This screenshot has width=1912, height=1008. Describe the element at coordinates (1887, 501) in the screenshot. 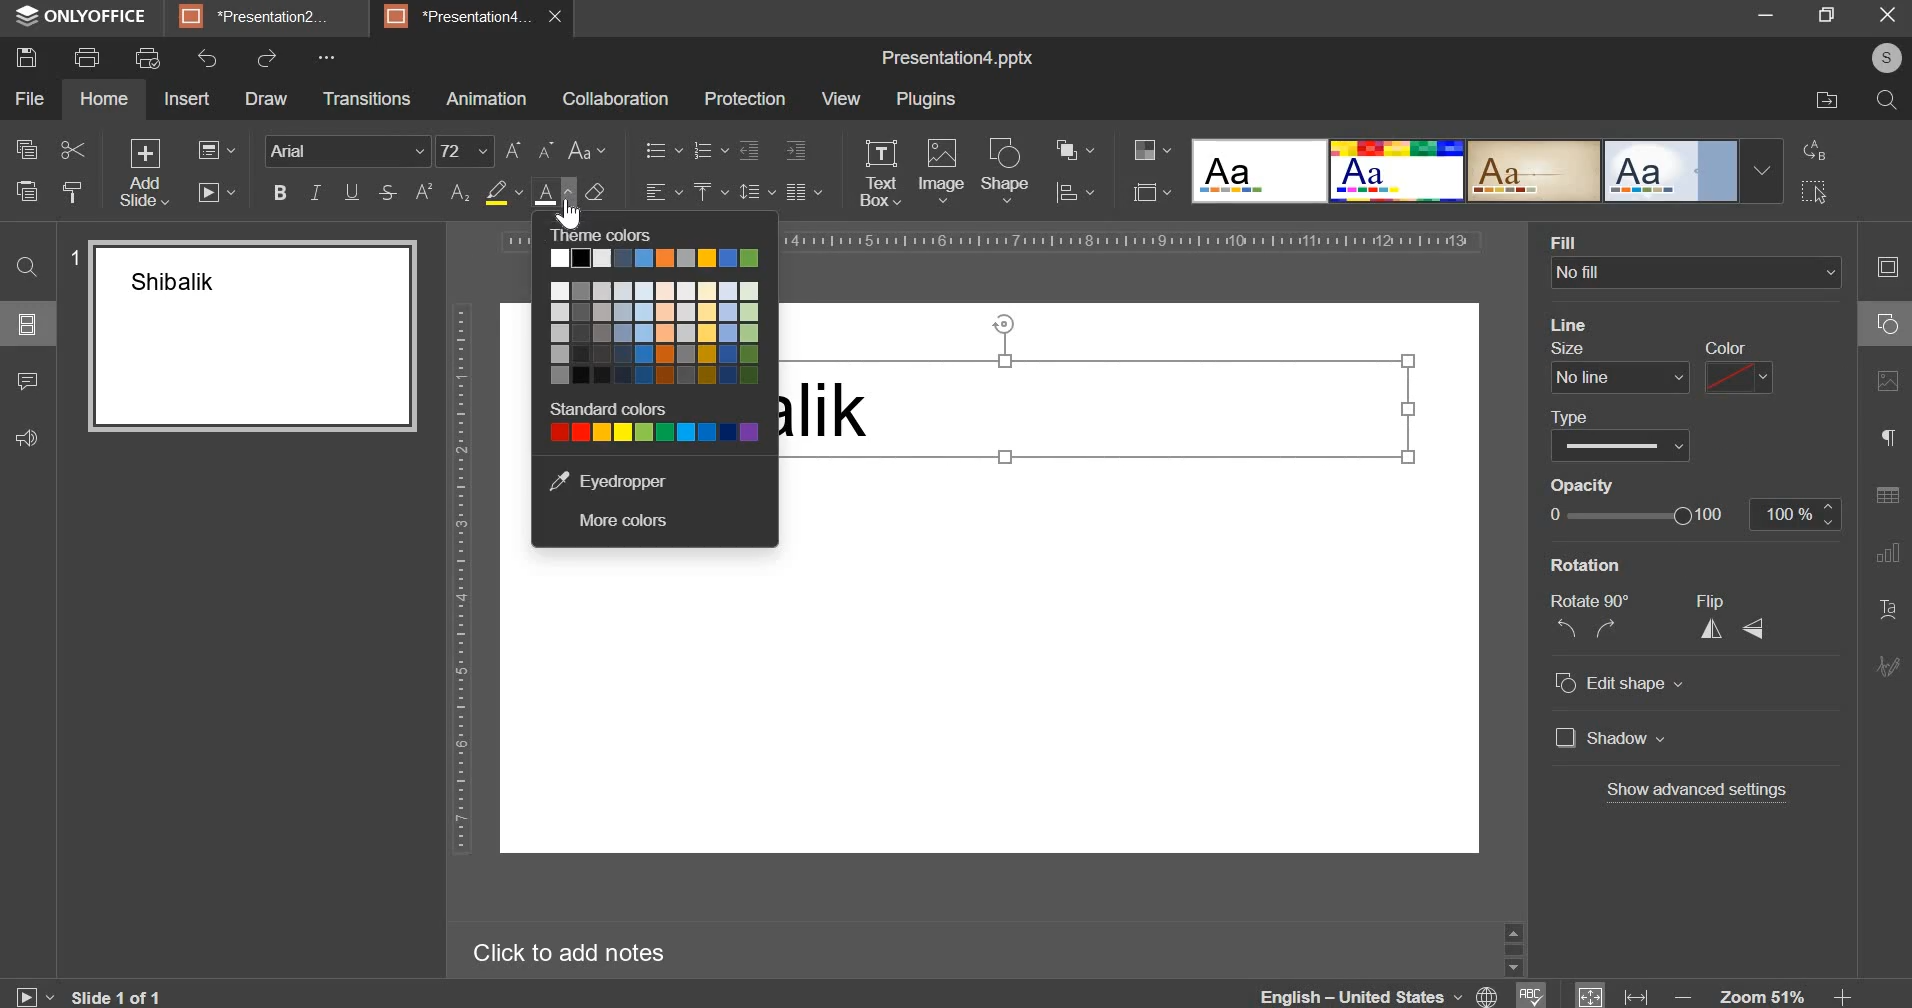

I see `table` at that location.